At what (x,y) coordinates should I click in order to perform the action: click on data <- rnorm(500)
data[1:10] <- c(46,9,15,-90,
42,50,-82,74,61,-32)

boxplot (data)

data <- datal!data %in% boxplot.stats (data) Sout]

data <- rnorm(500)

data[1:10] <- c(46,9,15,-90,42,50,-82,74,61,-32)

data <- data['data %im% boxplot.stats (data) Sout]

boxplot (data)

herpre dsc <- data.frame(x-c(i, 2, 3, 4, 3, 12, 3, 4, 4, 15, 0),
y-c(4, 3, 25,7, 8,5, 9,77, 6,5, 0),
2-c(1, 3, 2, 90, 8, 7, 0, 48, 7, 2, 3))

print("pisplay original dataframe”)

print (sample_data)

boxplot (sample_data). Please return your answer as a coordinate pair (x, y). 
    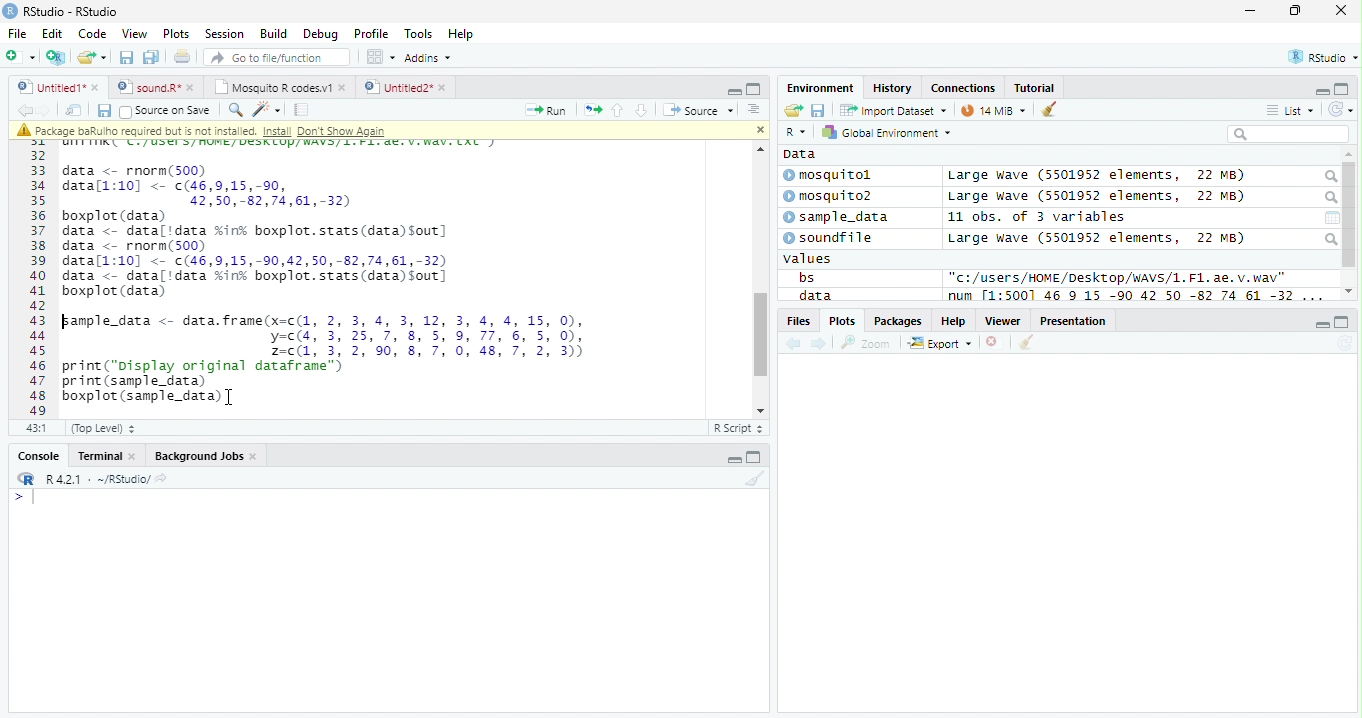
    Looking at the image, I should click on (325, 283).